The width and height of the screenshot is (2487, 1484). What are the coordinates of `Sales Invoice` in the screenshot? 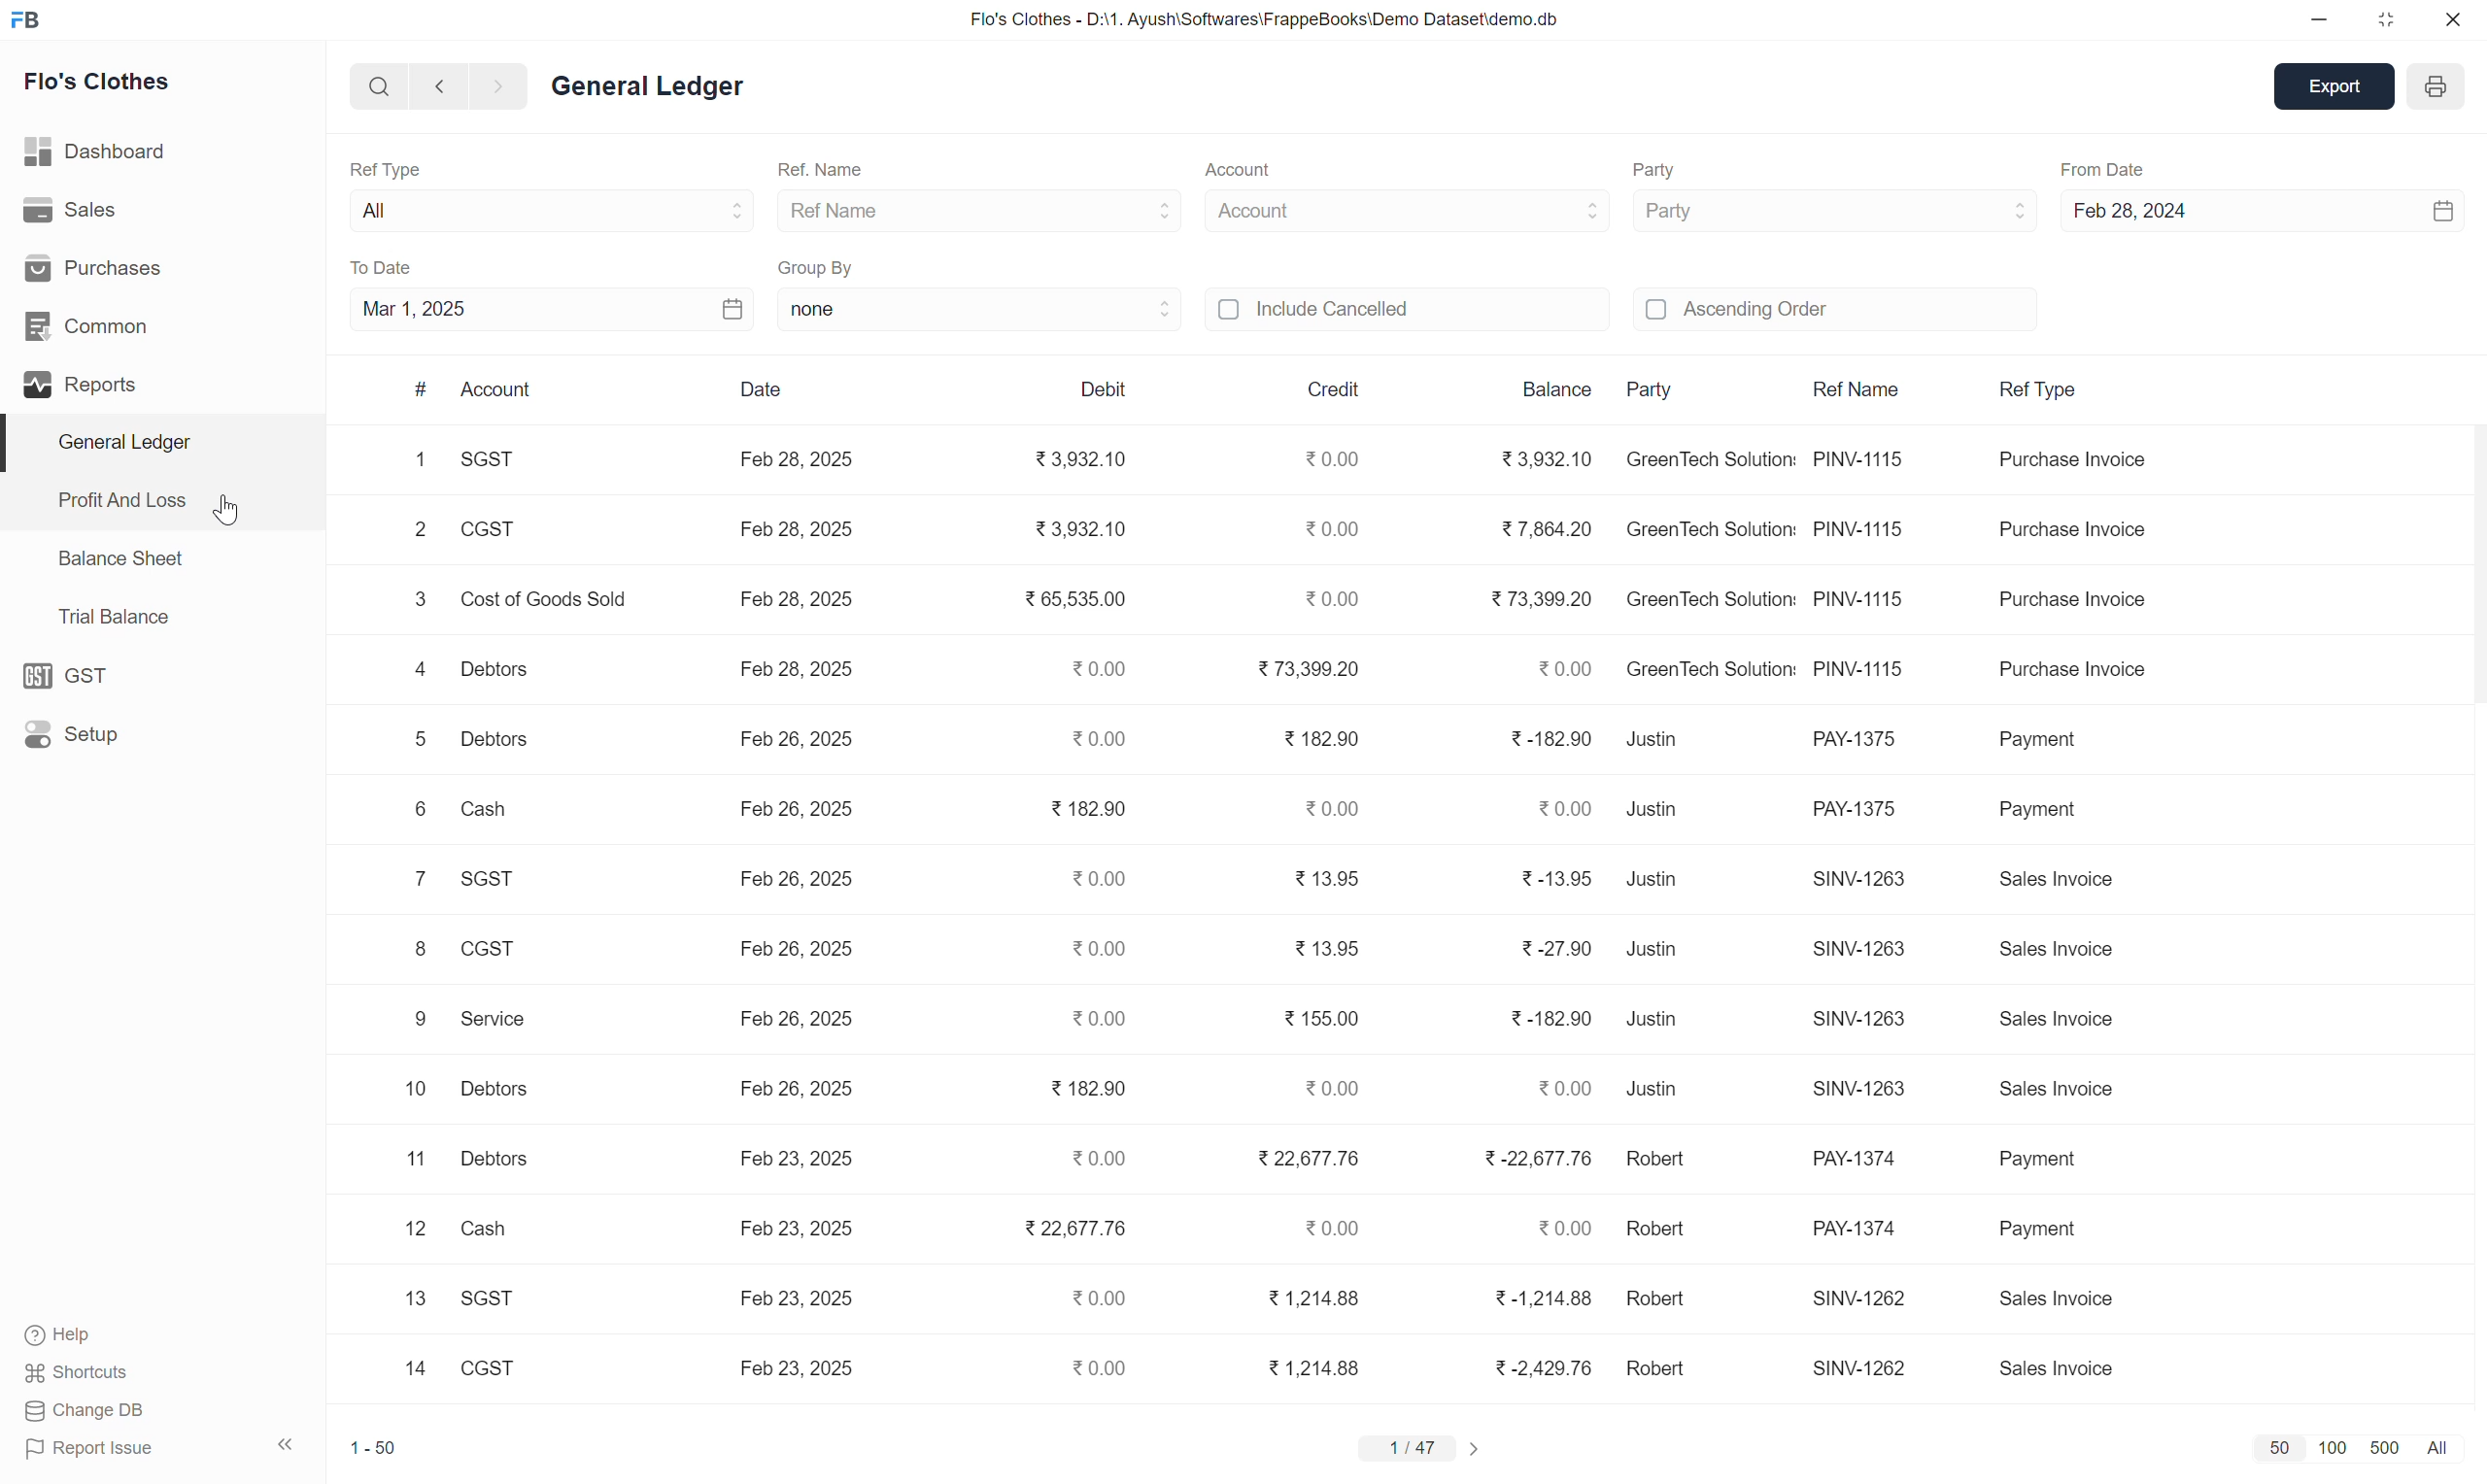 It's located at (2050, 1092).